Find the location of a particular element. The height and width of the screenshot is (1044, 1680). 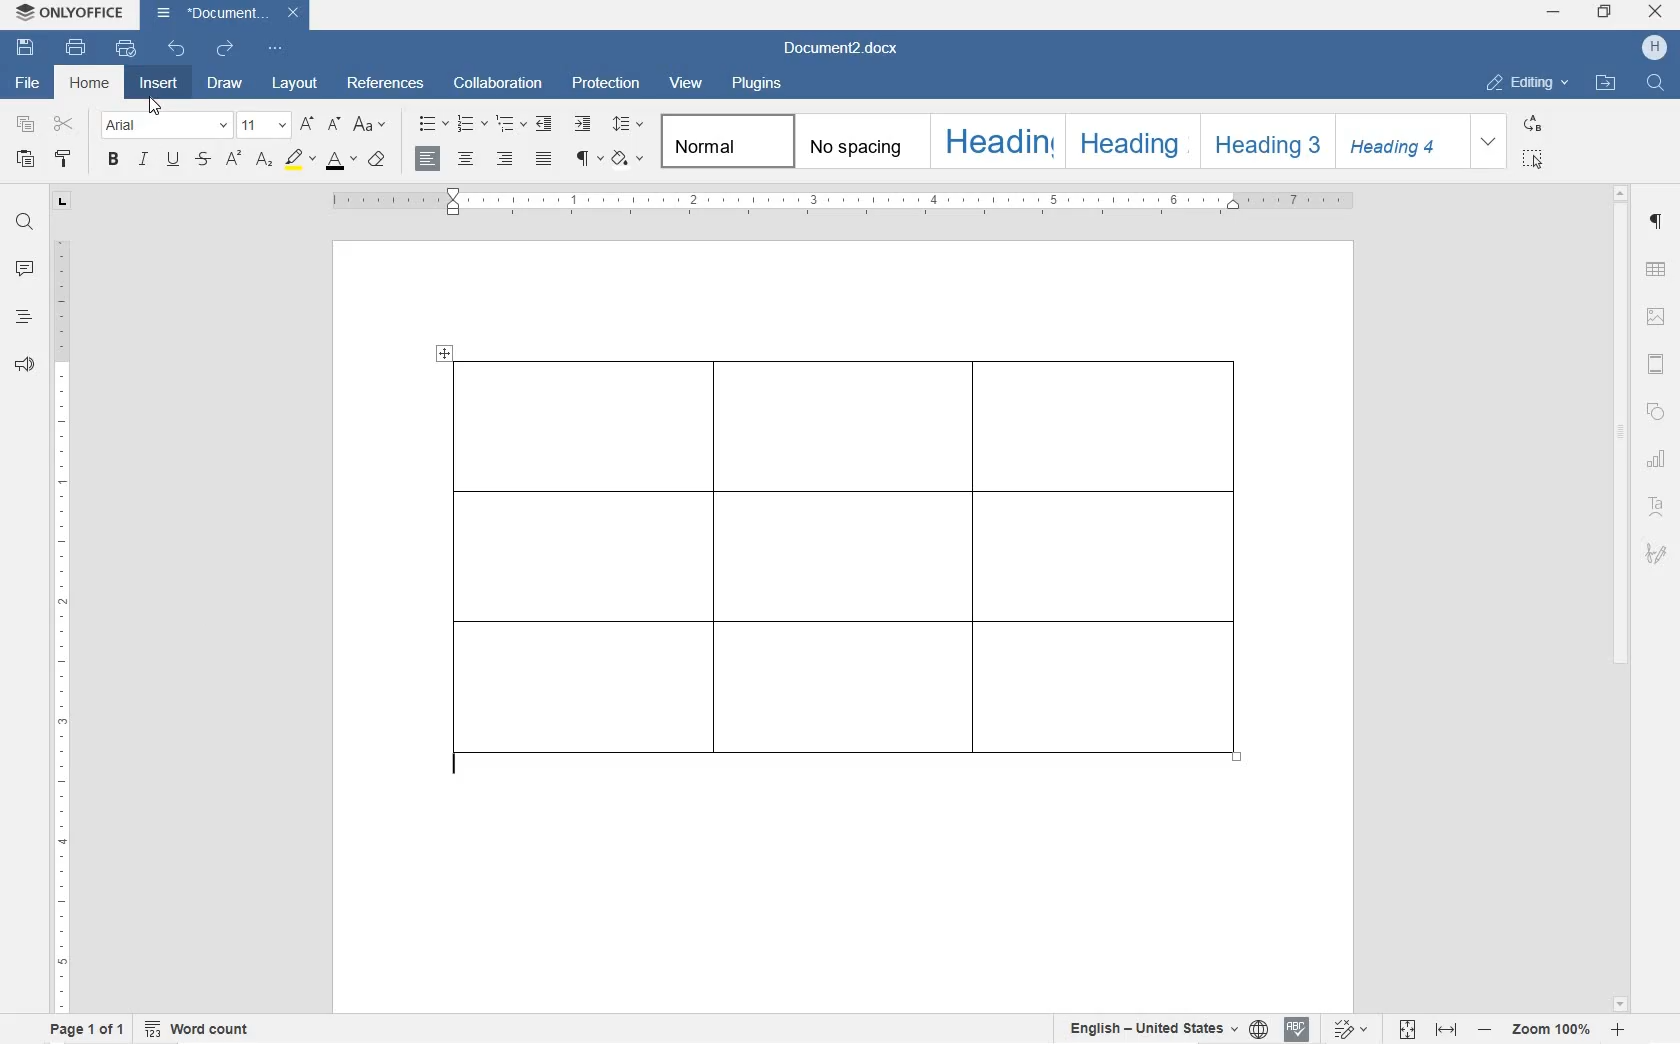

font name is located at coordinates (162, 125).